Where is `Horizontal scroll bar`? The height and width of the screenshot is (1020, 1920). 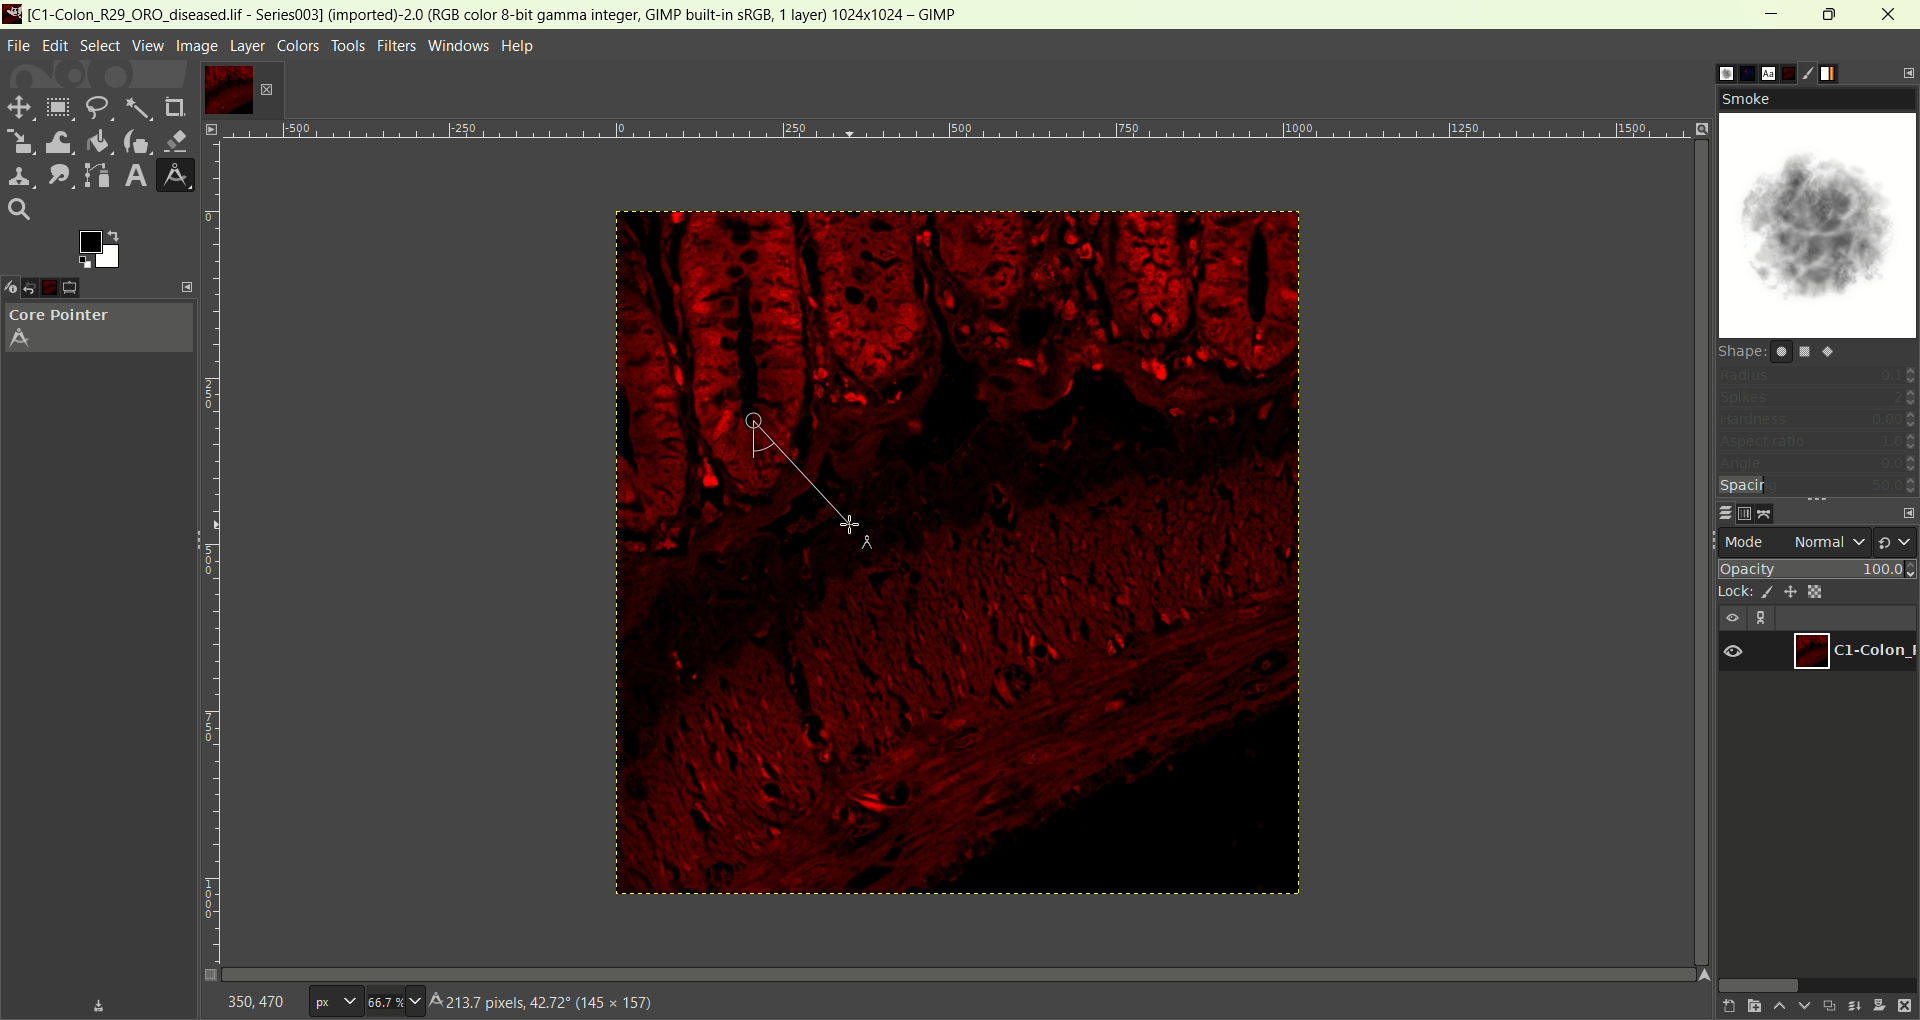
Horizontal scroll bar is located at coordinates (982, 971).